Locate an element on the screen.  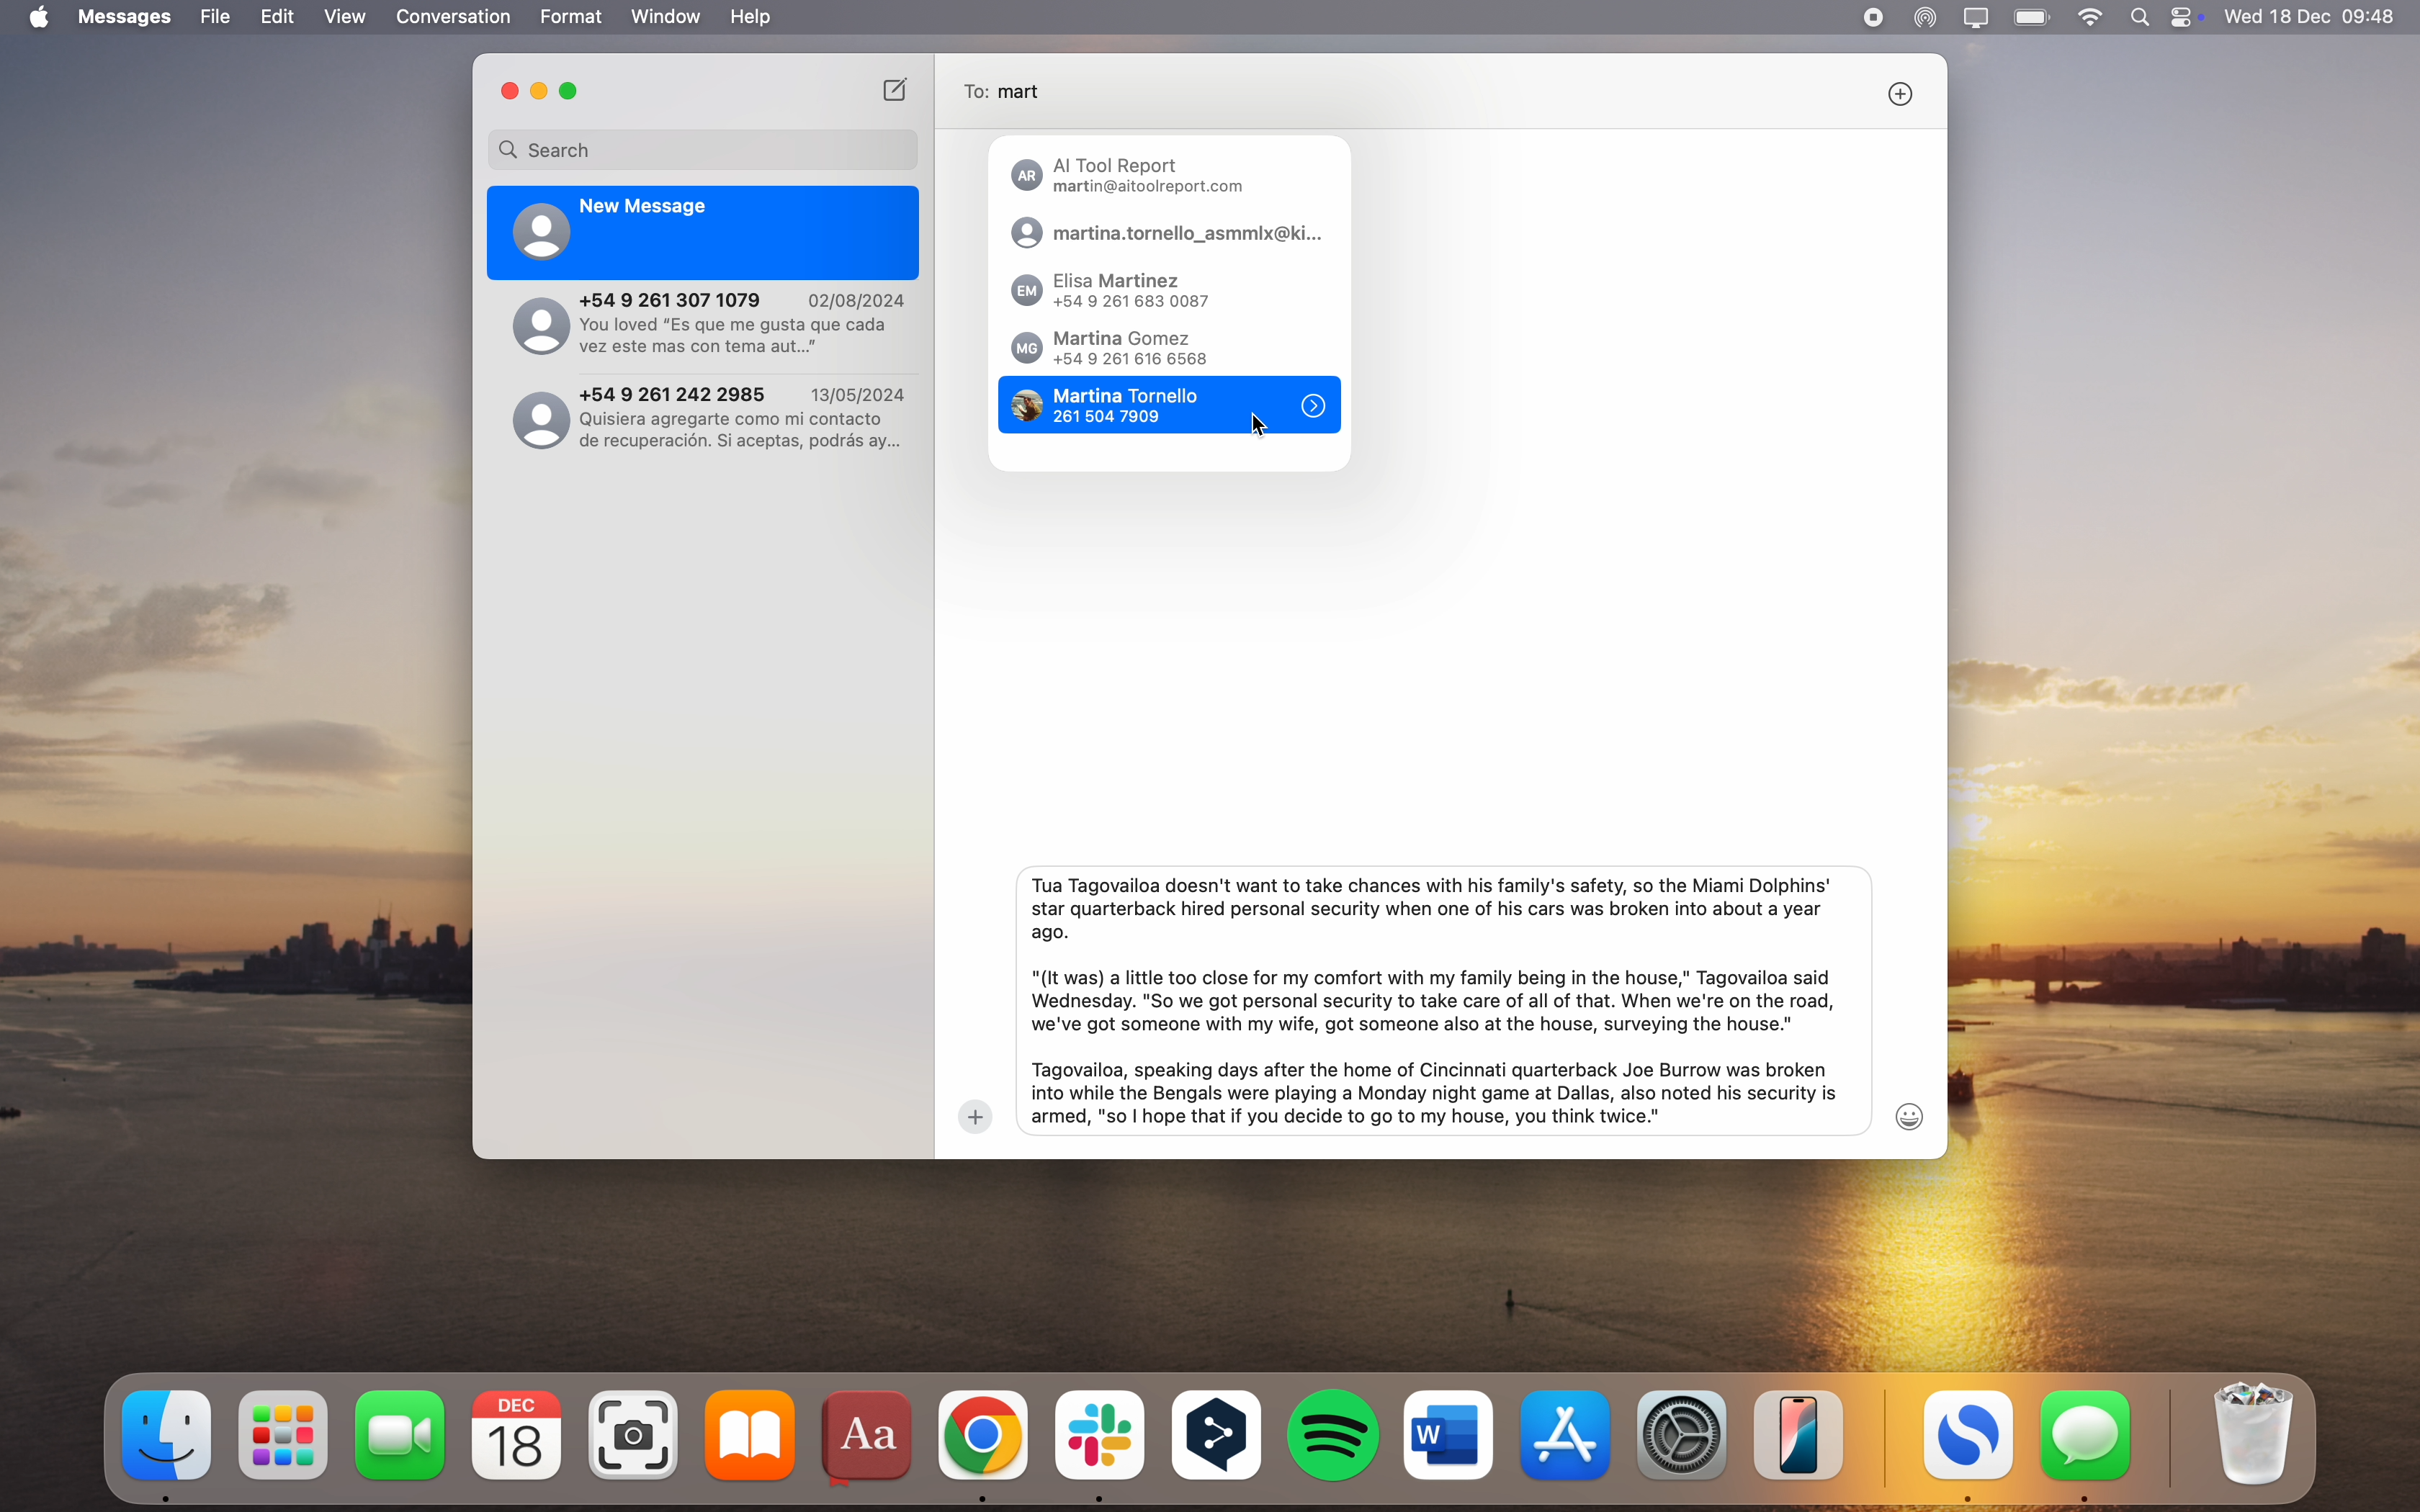
facetime is located at coordinates (401, 1434).